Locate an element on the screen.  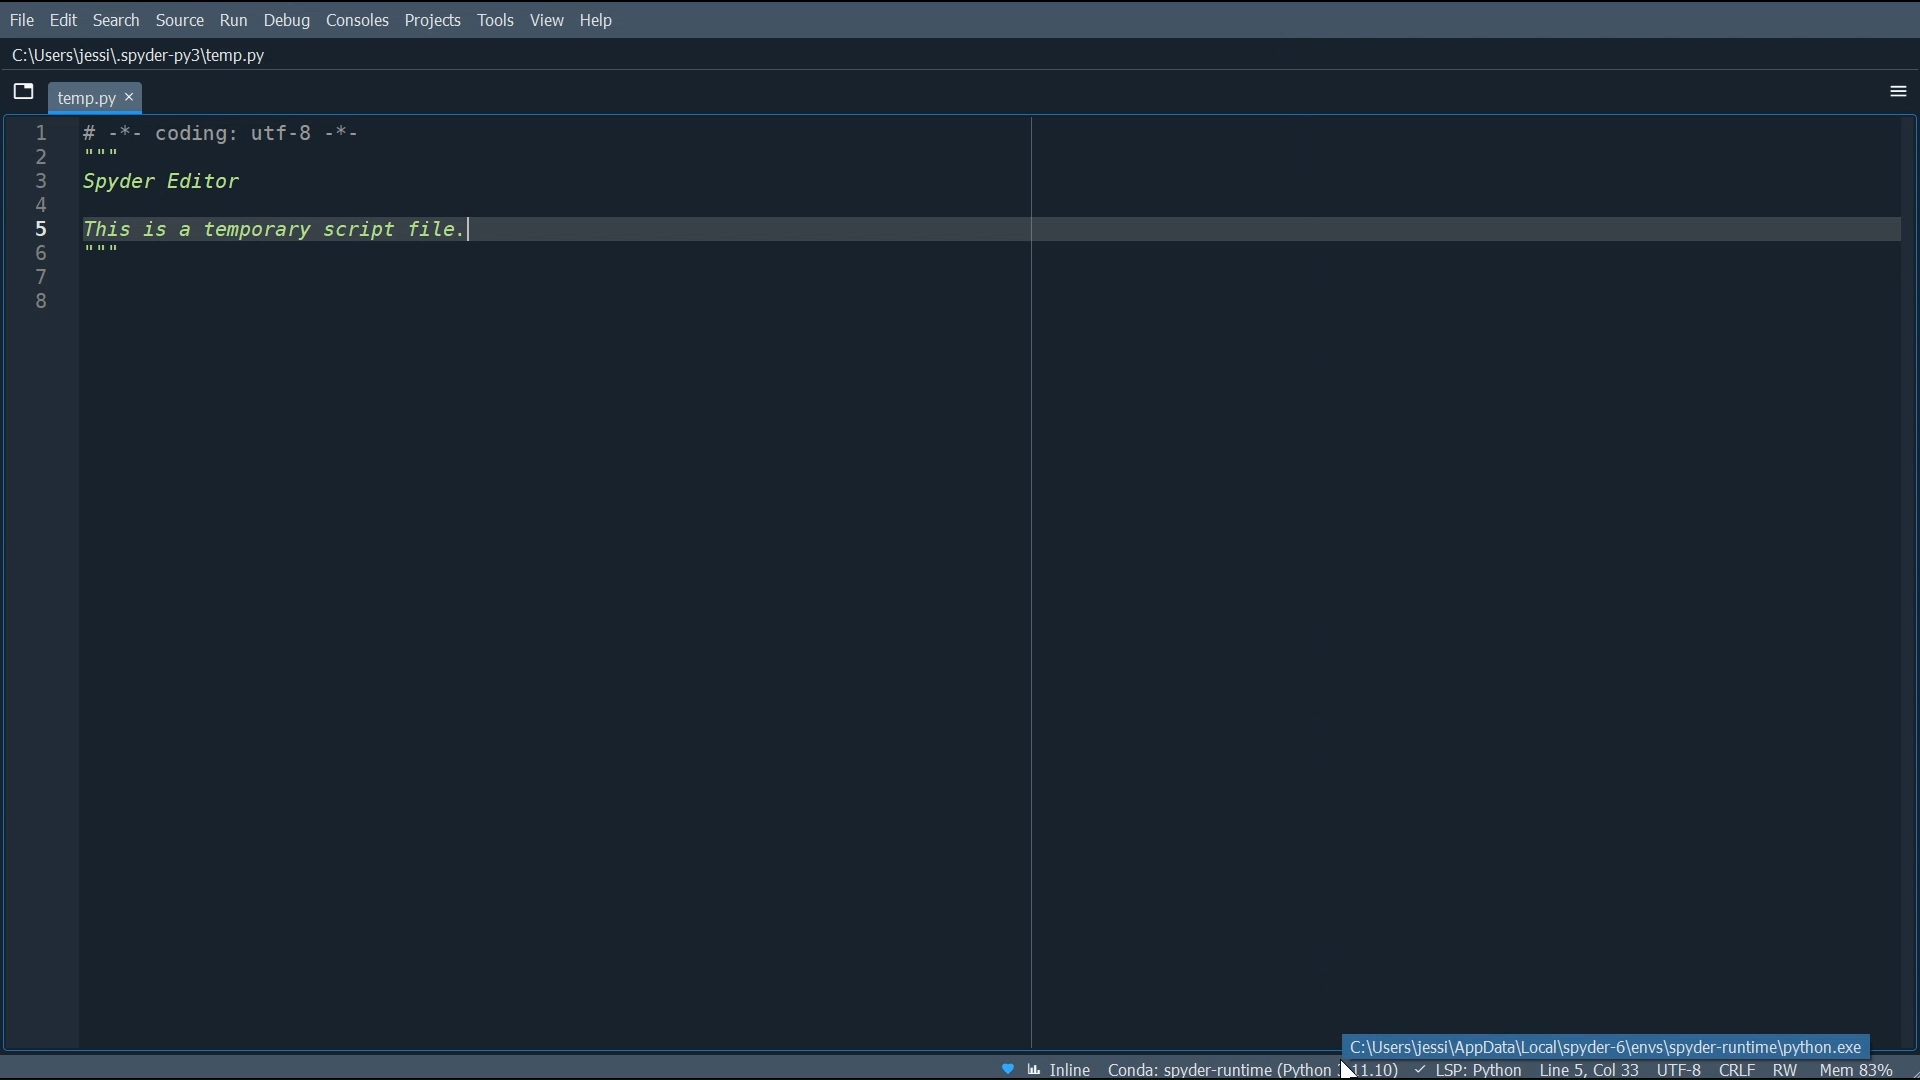
# -*- coding: utf-8 -*- """ Spyder Editor  This is a temporary script file. """ is located at coordinates (994, 572).